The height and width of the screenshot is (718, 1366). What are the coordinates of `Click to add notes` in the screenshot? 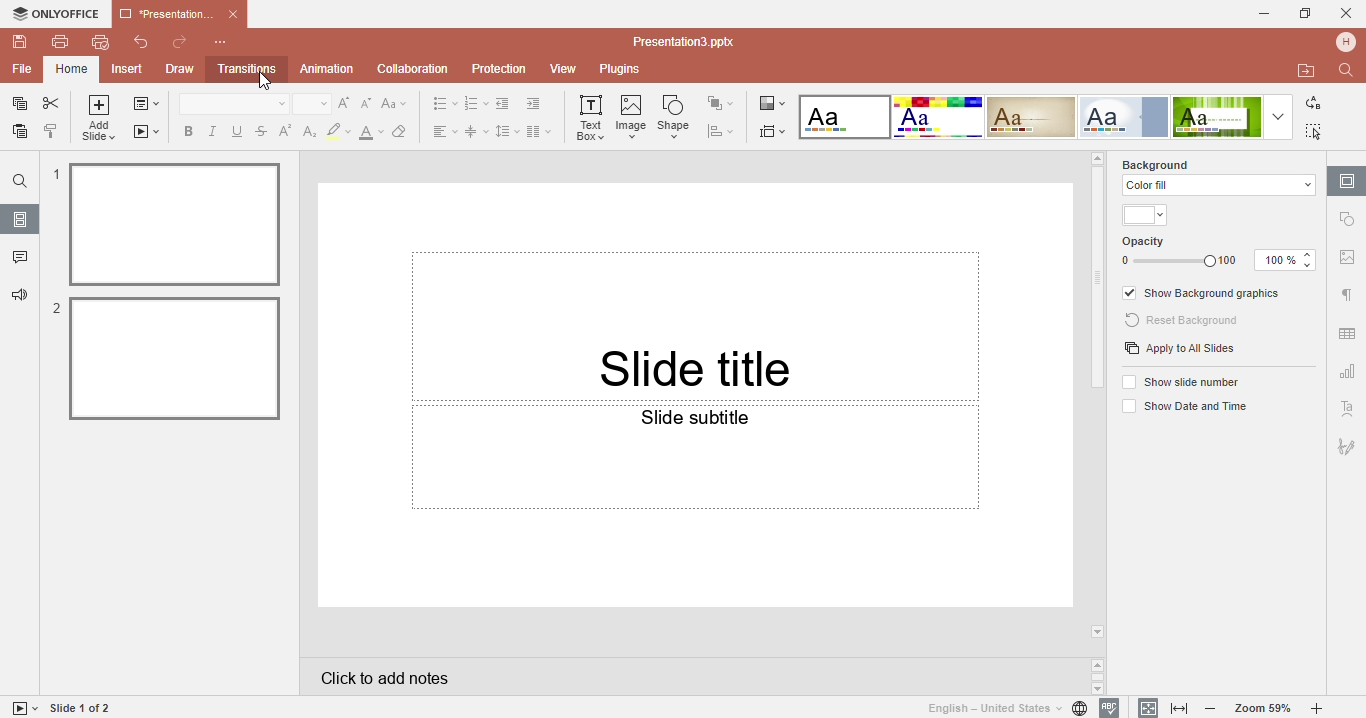 It's located at (692, 676).